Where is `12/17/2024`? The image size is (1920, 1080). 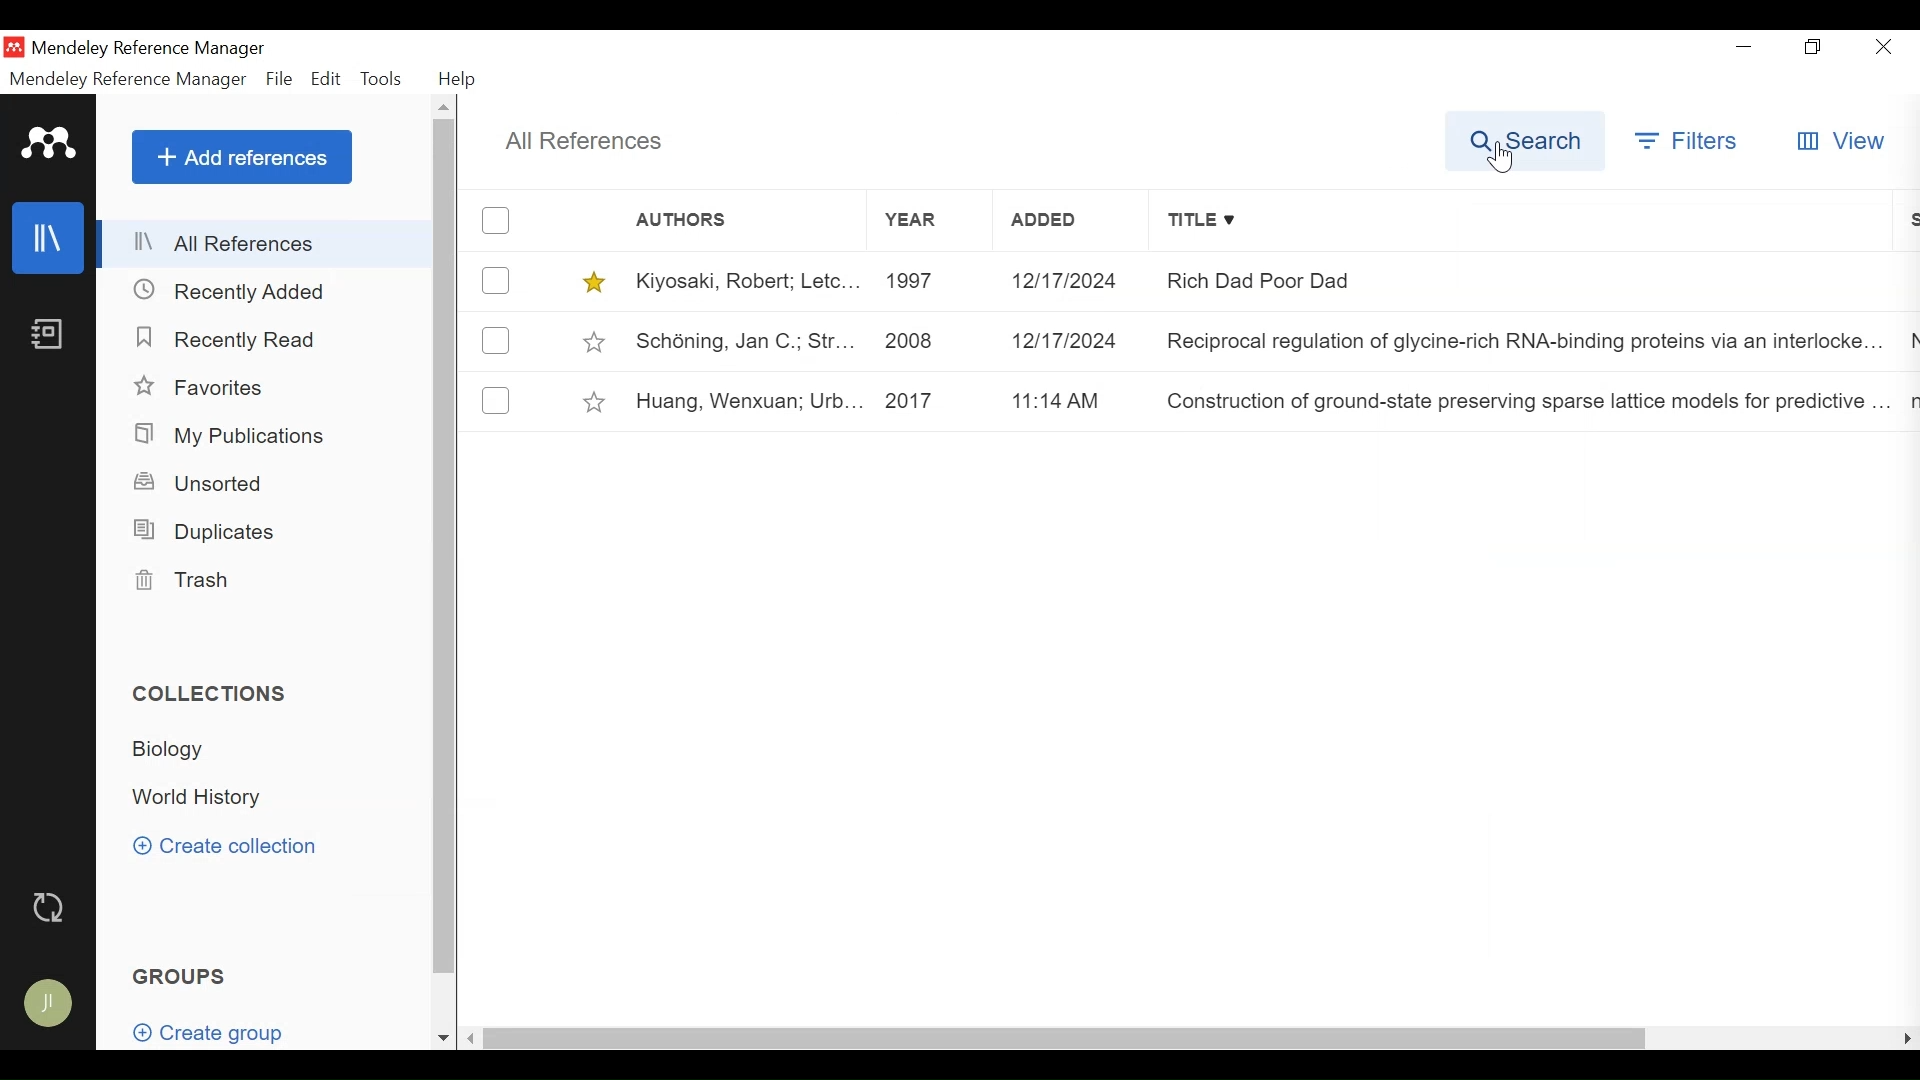
12/17/2024 is located at coordinates (1072, 281).